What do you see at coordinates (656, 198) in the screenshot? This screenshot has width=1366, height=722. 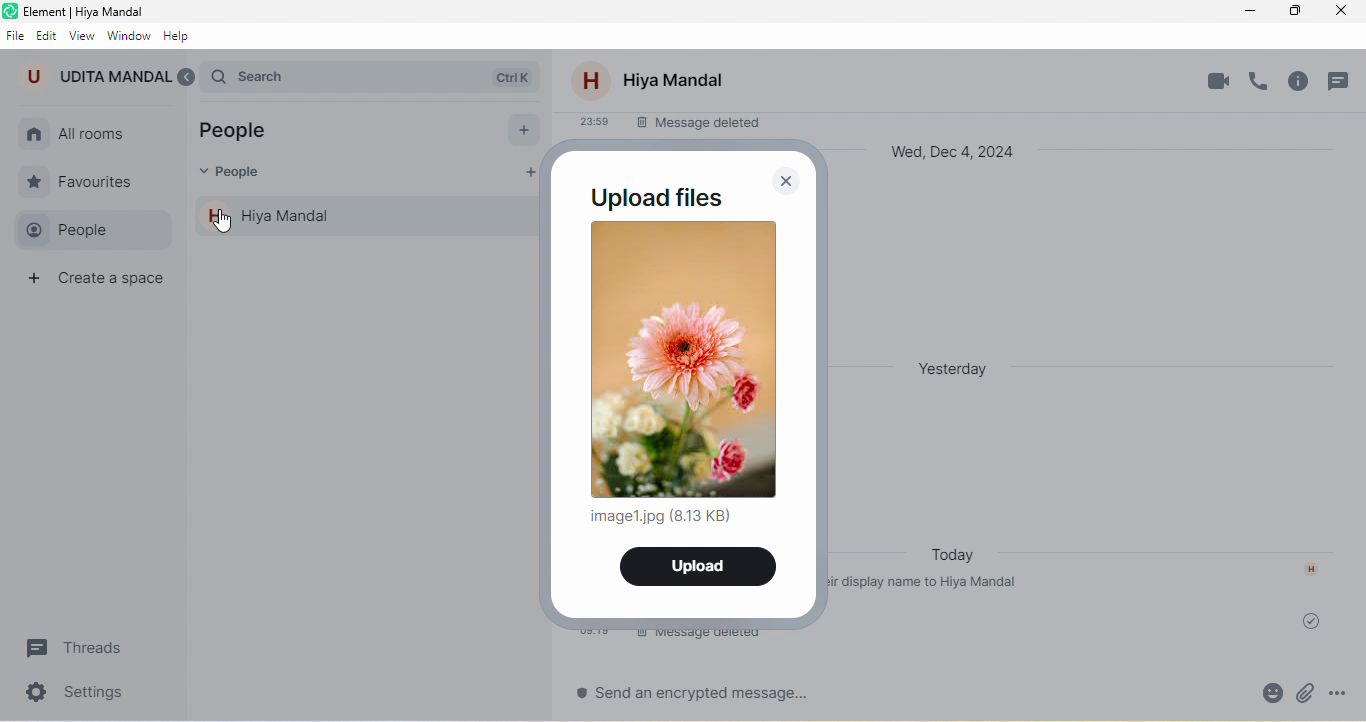 I see `Upload files` at bounding box center [656, 198].